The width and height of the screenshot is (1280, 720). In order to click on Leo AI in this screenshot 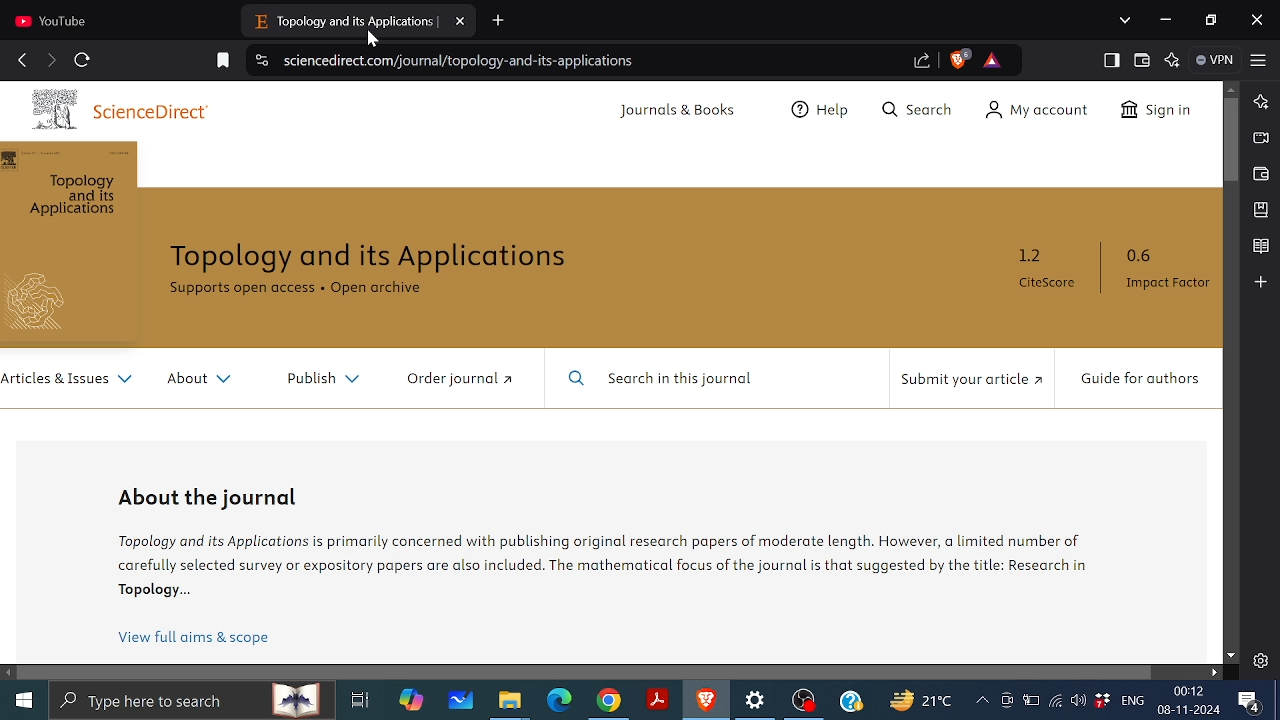, I will do `click(1174, 60)`.